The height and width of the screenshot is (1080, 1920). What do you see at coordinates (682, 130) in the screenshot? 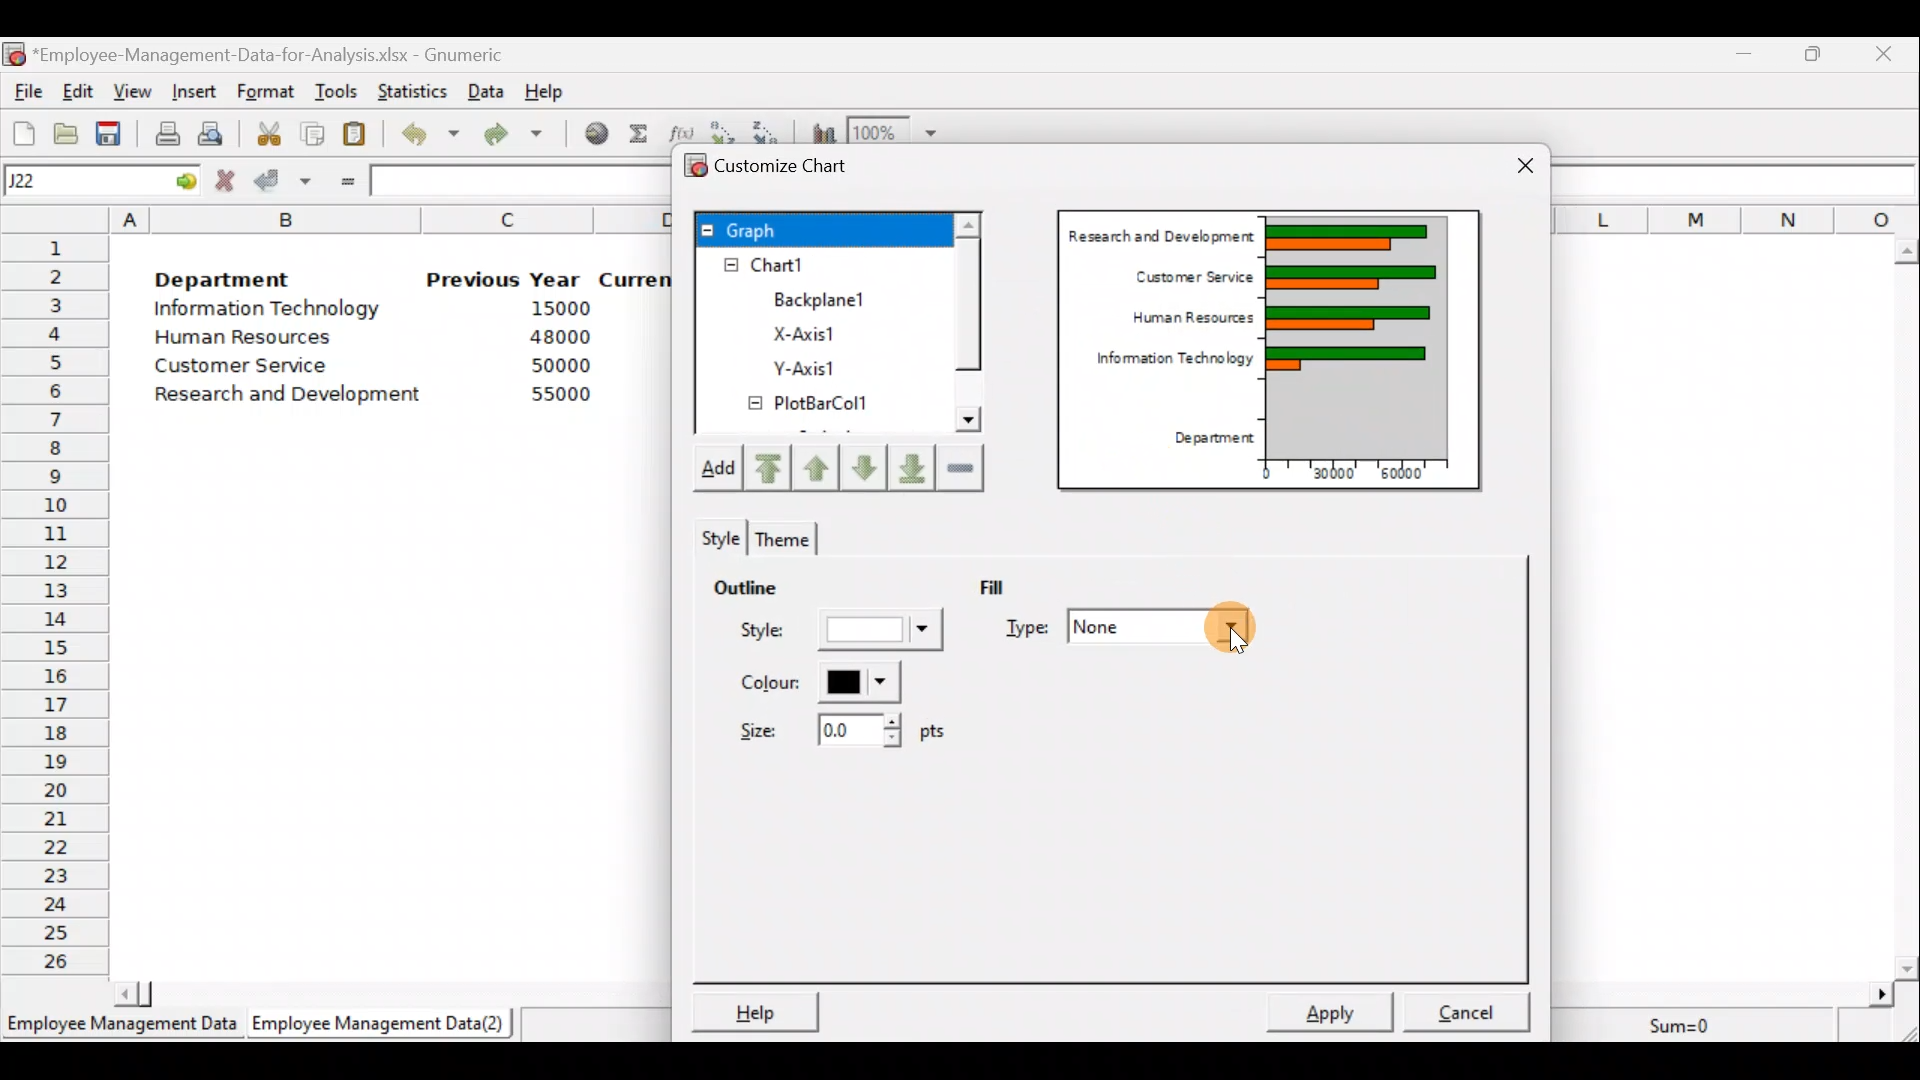
I see `Edit a function in the current cell` at bounding box center [682, 130].